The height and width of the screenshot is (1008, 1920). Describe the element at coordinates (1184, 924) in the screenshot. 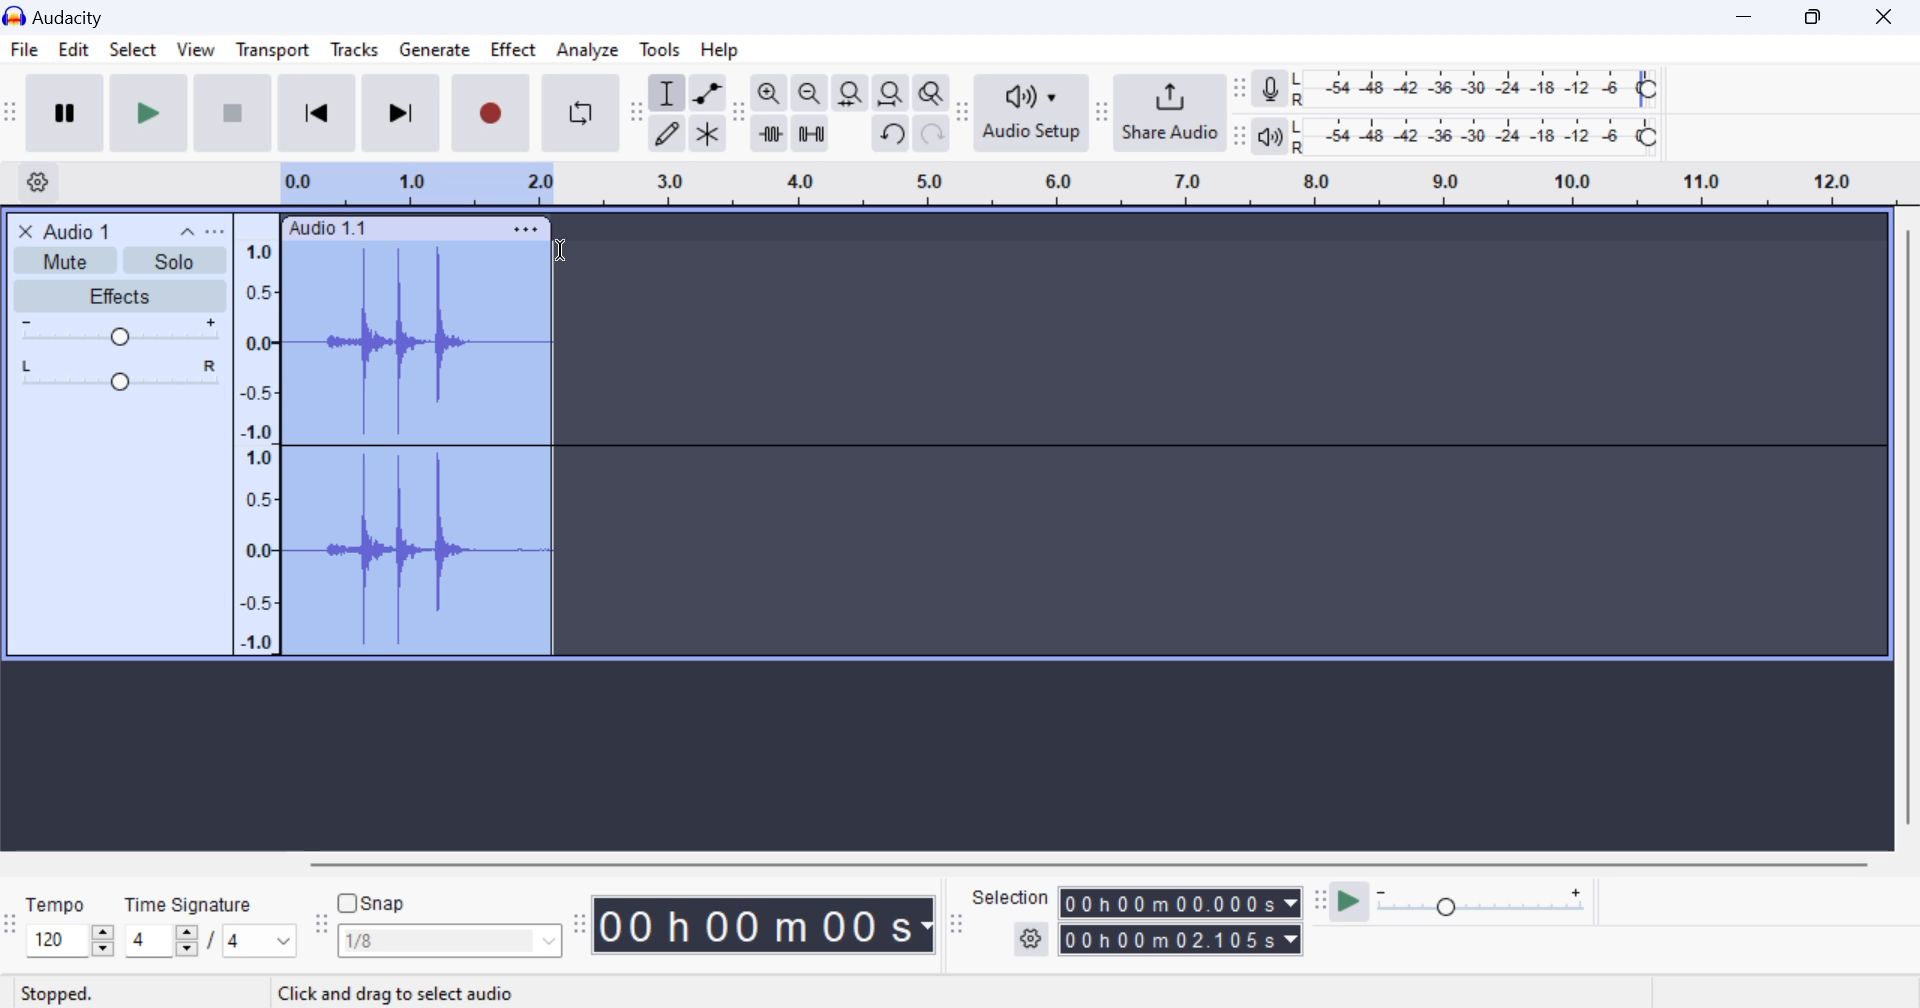

I see `Selected Clip Length` at that location.